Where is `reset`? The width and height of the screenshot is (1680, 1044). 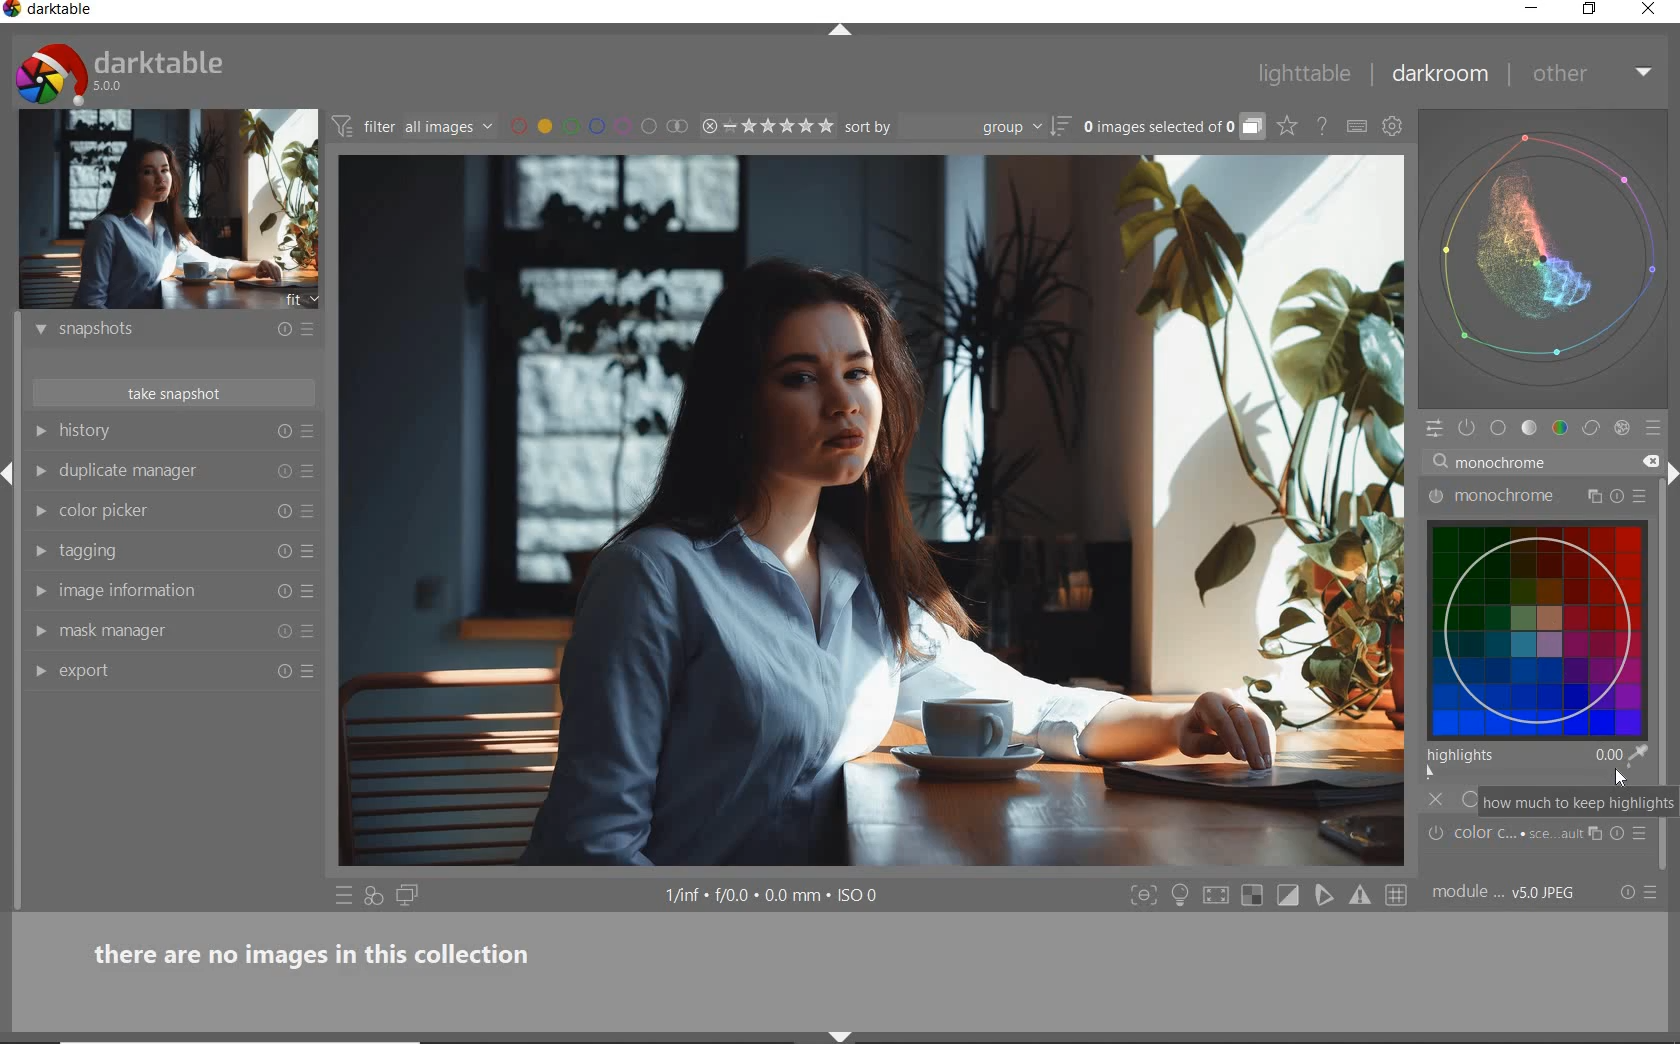 reset is located at coordinates (284, 509).